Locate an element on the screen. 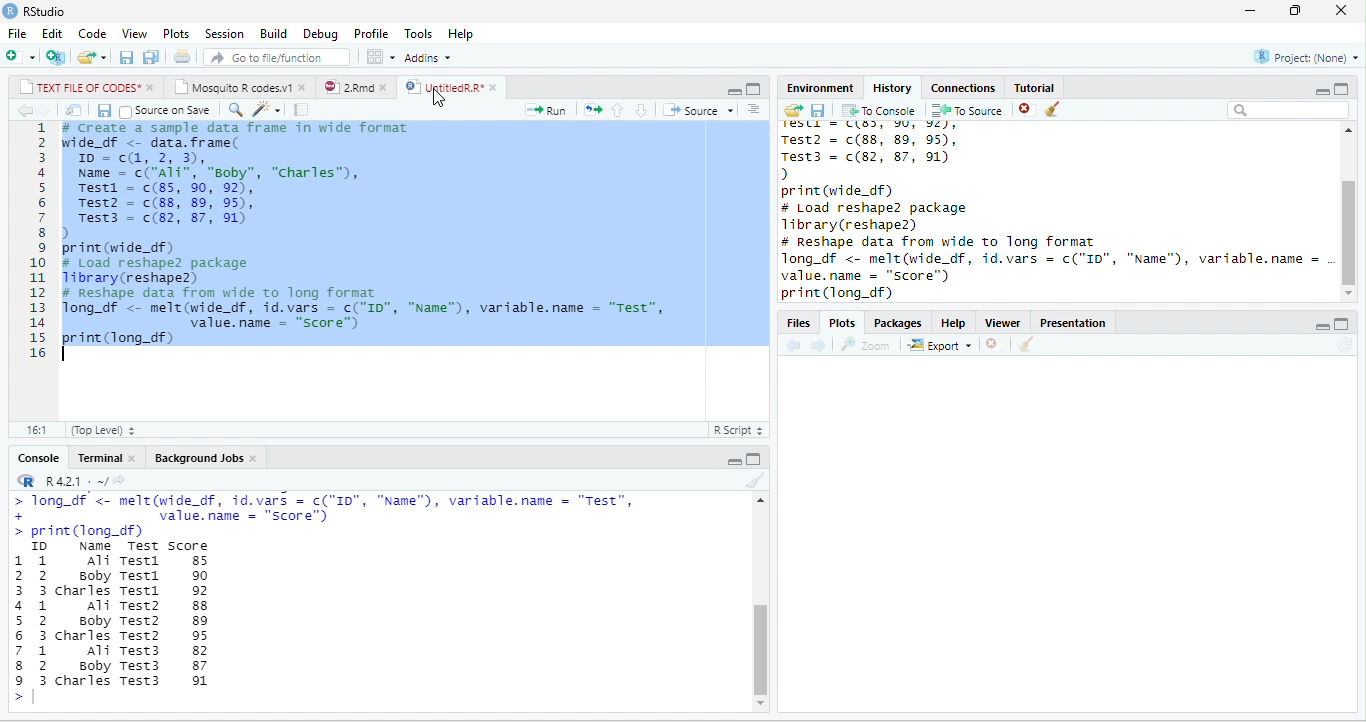 This screenshot has width=1366, height=722. logo is located at coordinates (11, 10).